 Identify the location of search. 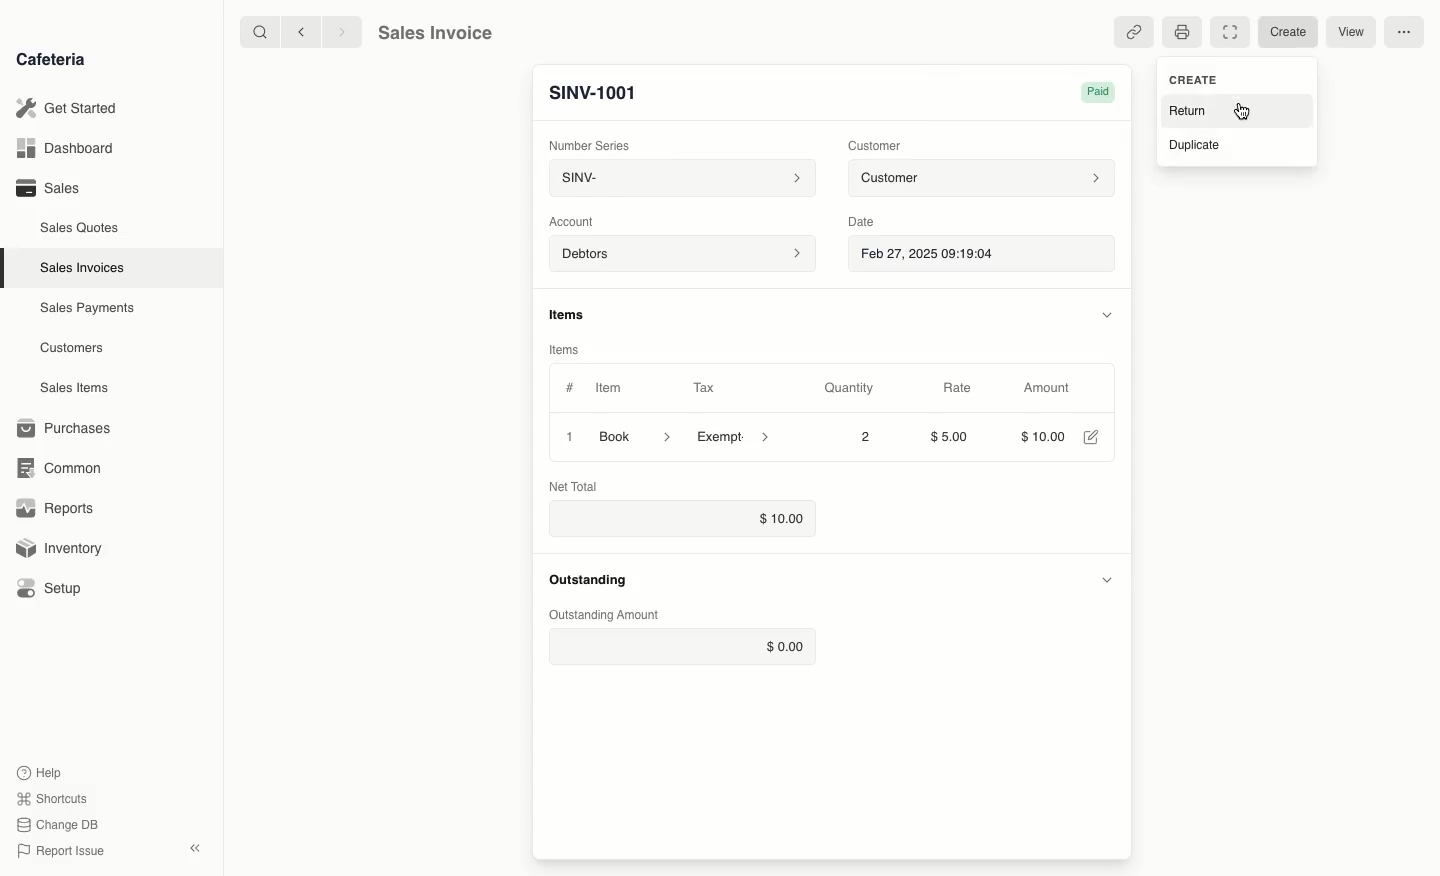
(257, 31).